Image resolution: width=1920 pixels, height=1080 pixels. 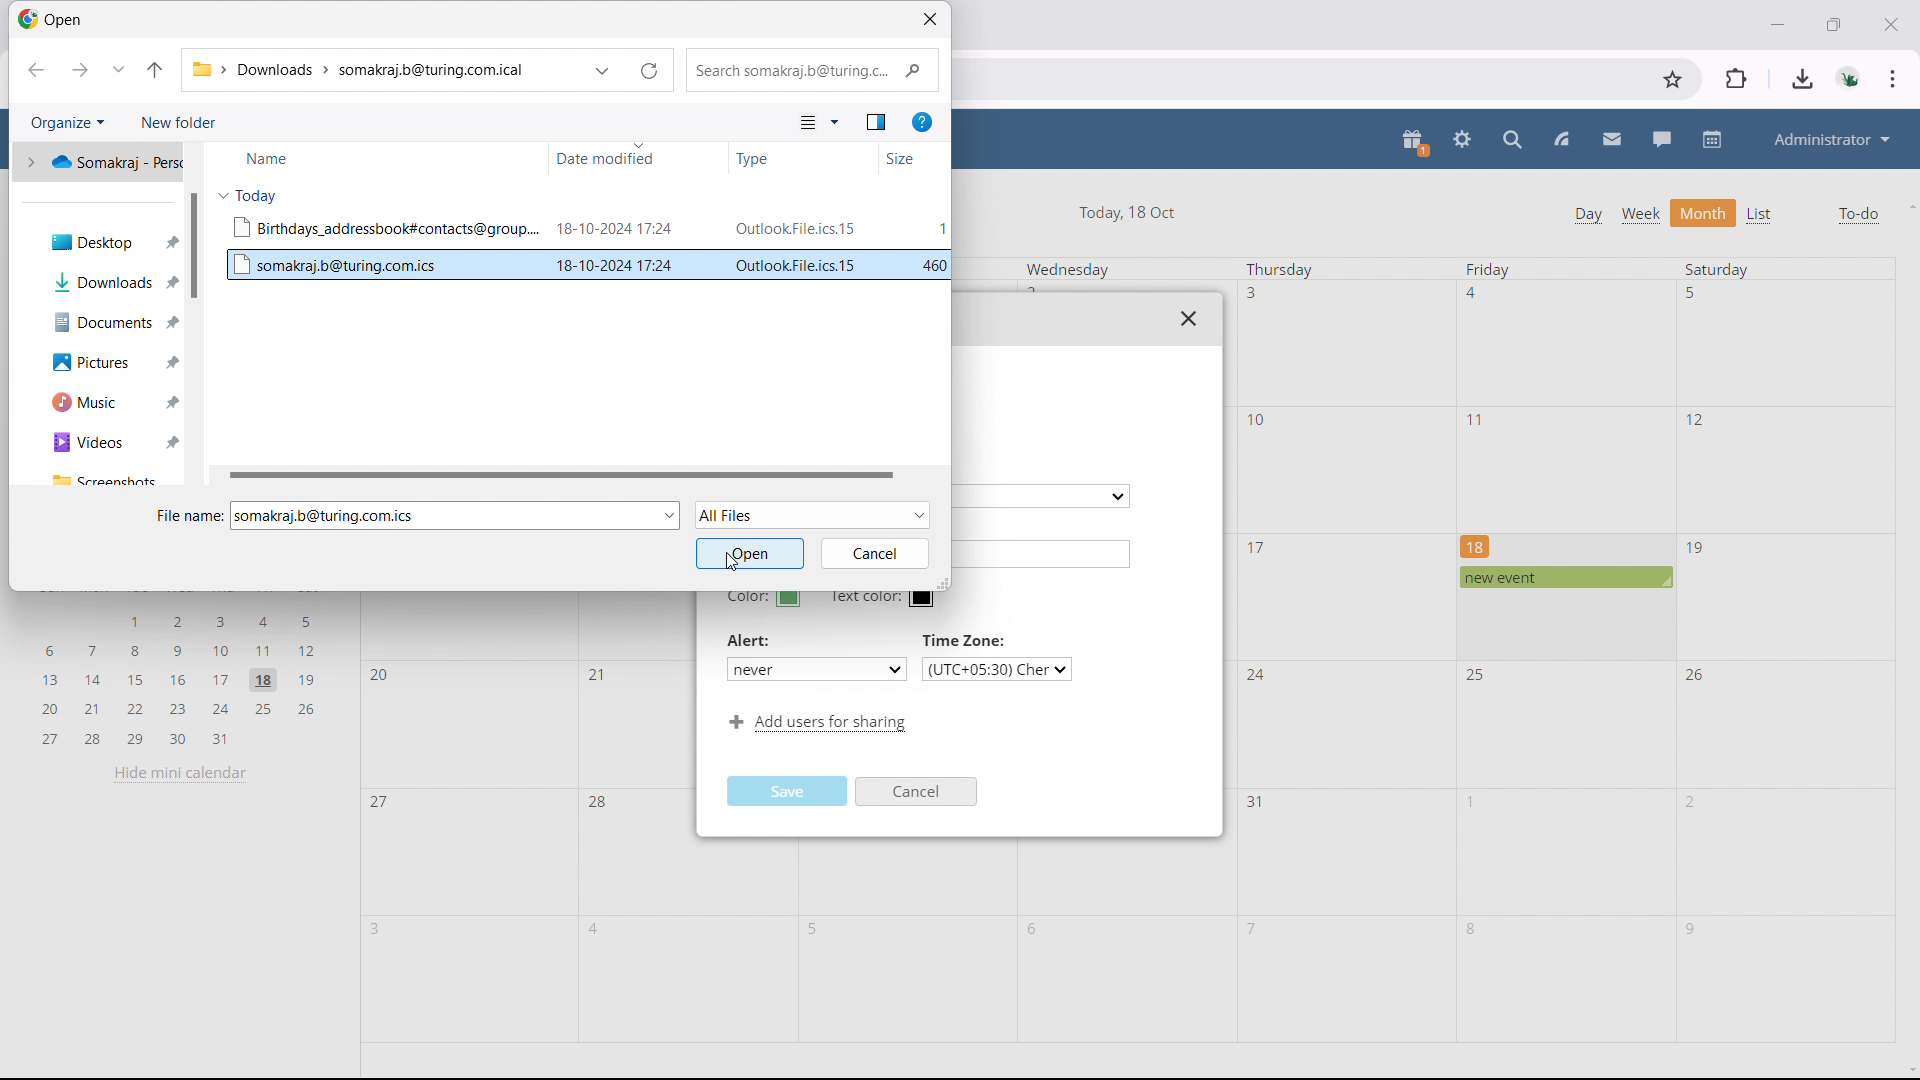 I want to click on 3, so click(x=1252, y=292).